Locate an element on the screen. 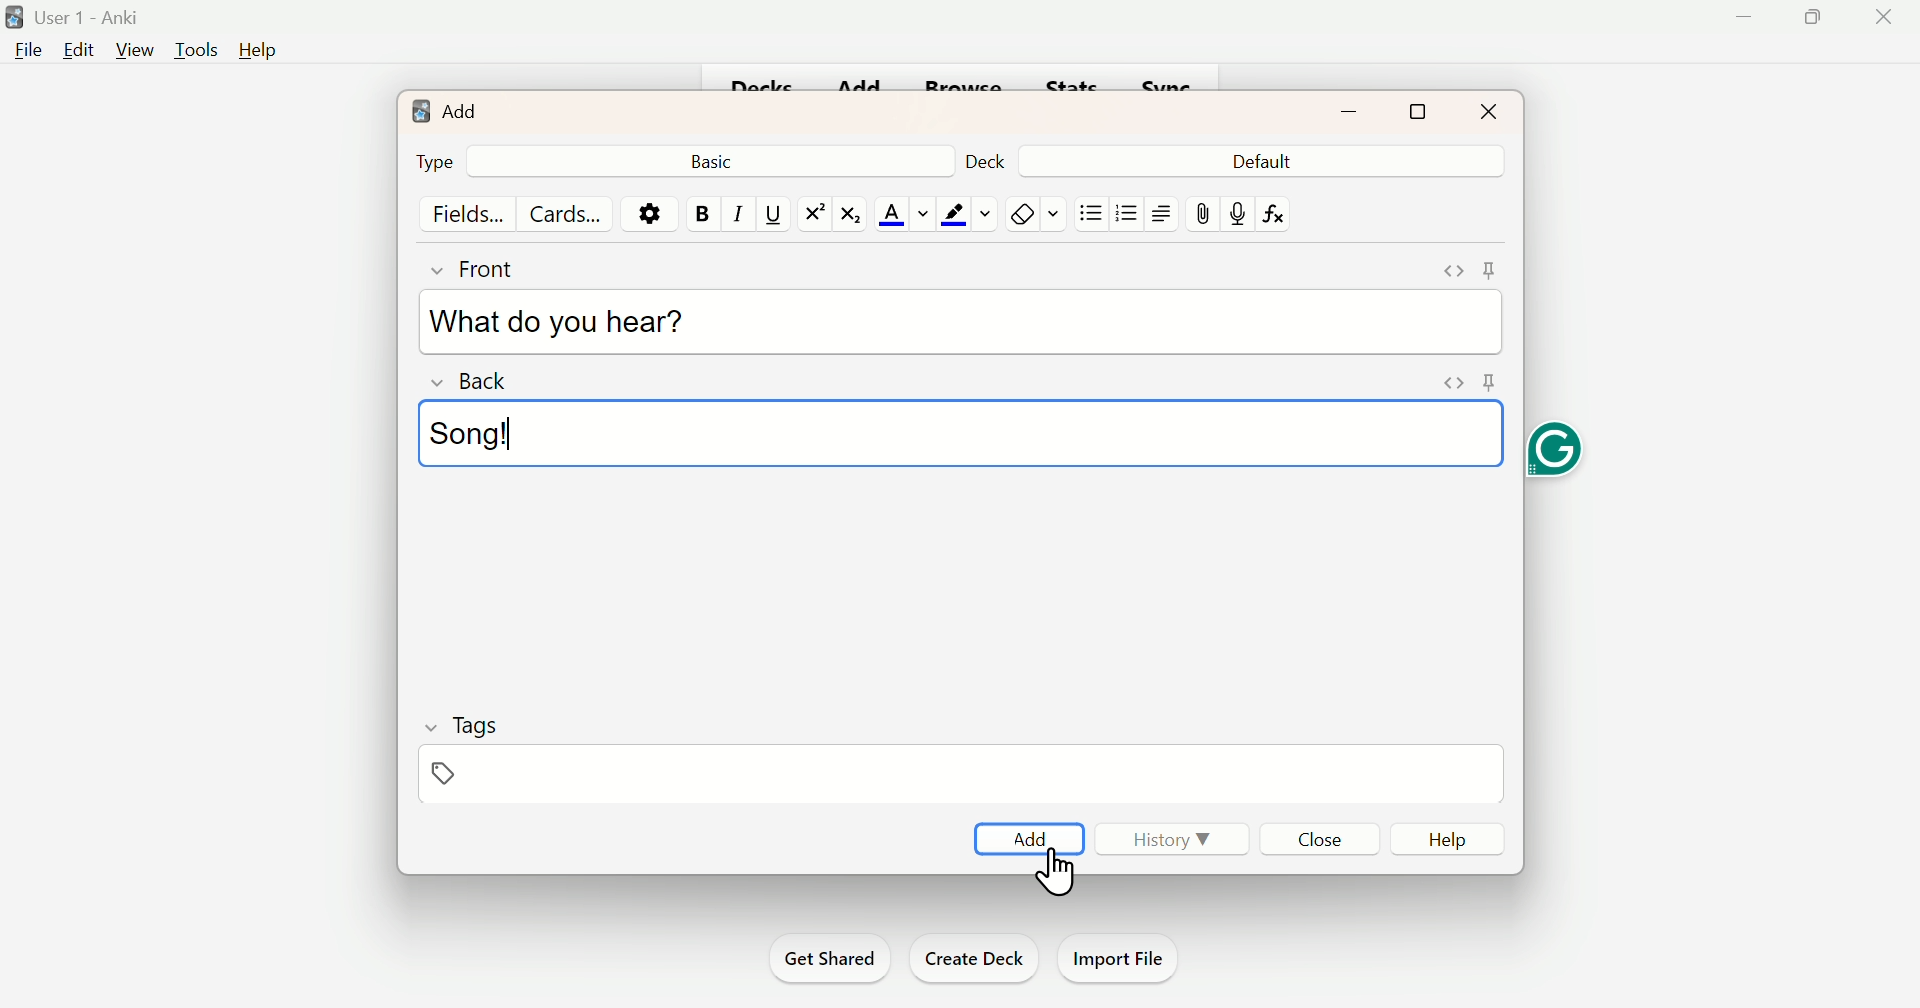 This screenshot has width=1920, height=1008. Close is located at coordinates (1315, 838).